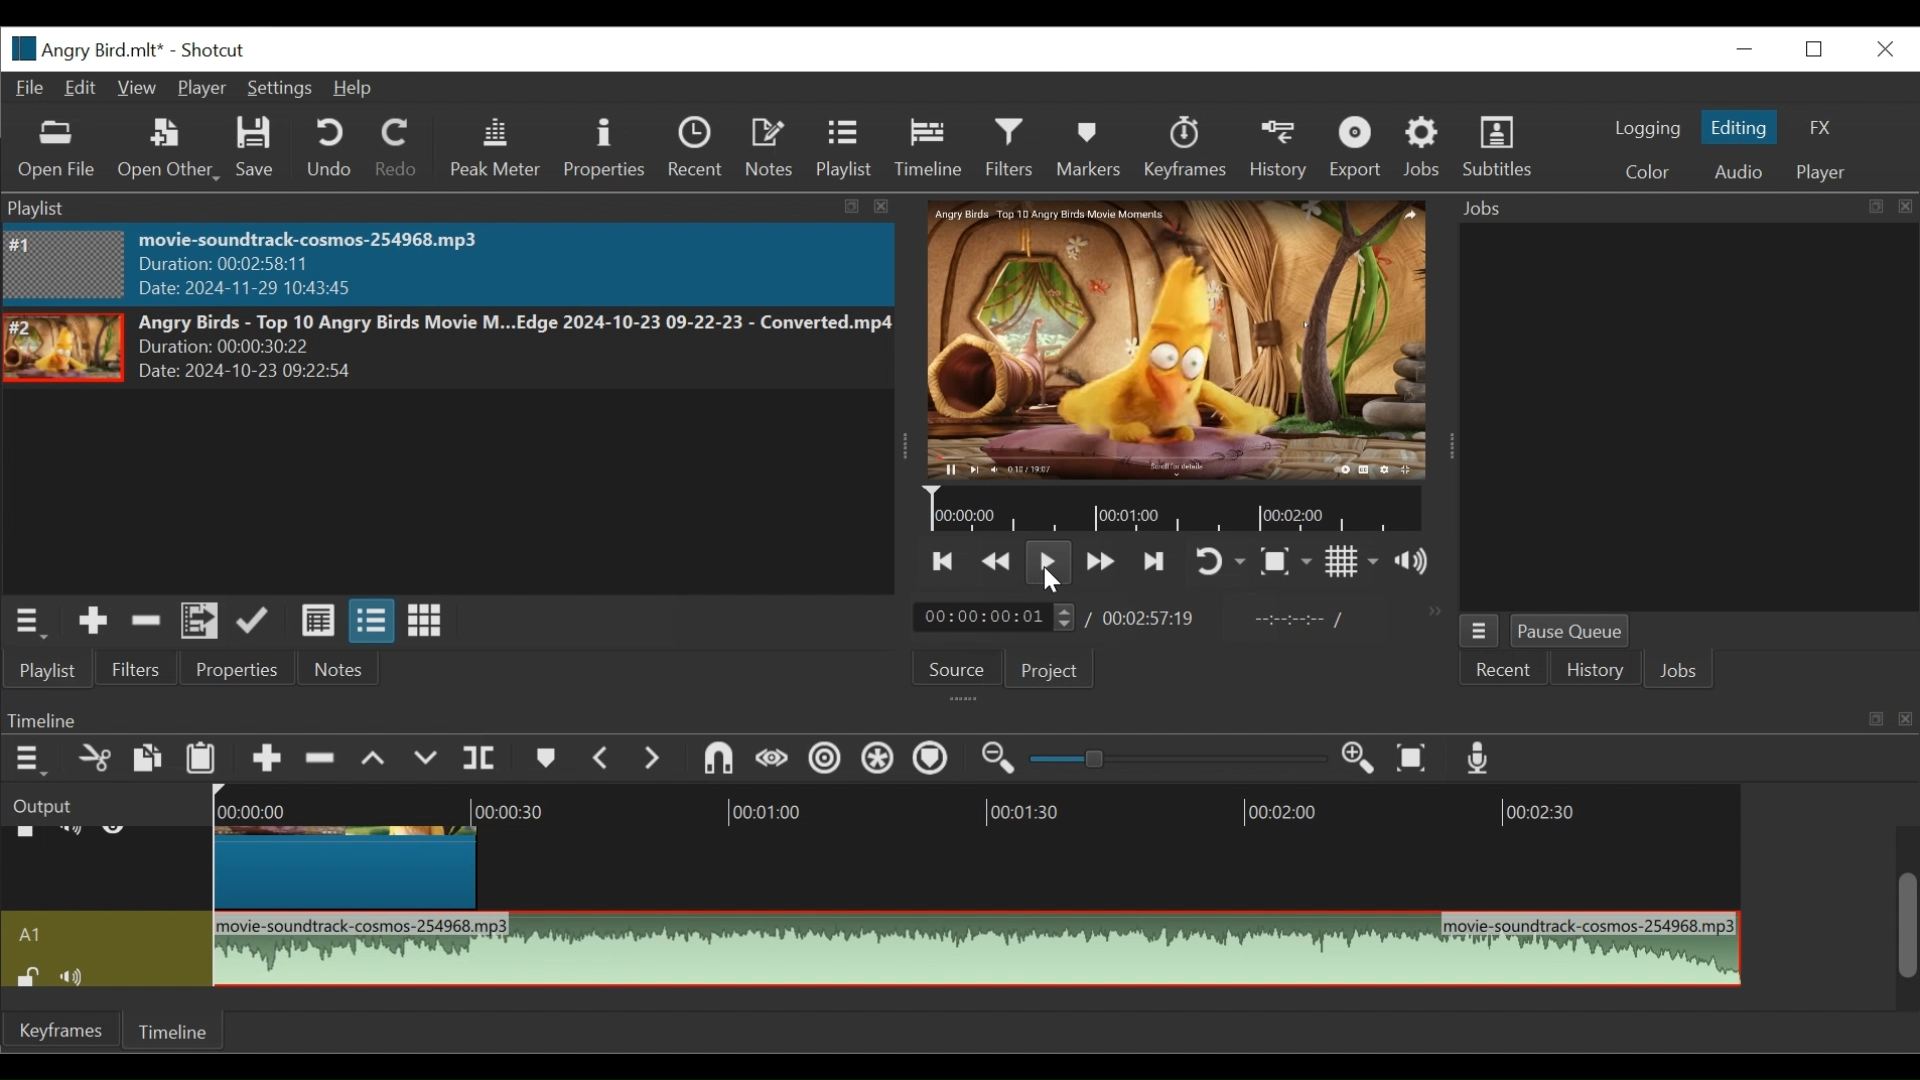 The height and width of the screenshot is (1080, 1920). Describe the element at coordinates (1183, 147) in the screenshot. I see `Keyframes` at that location.